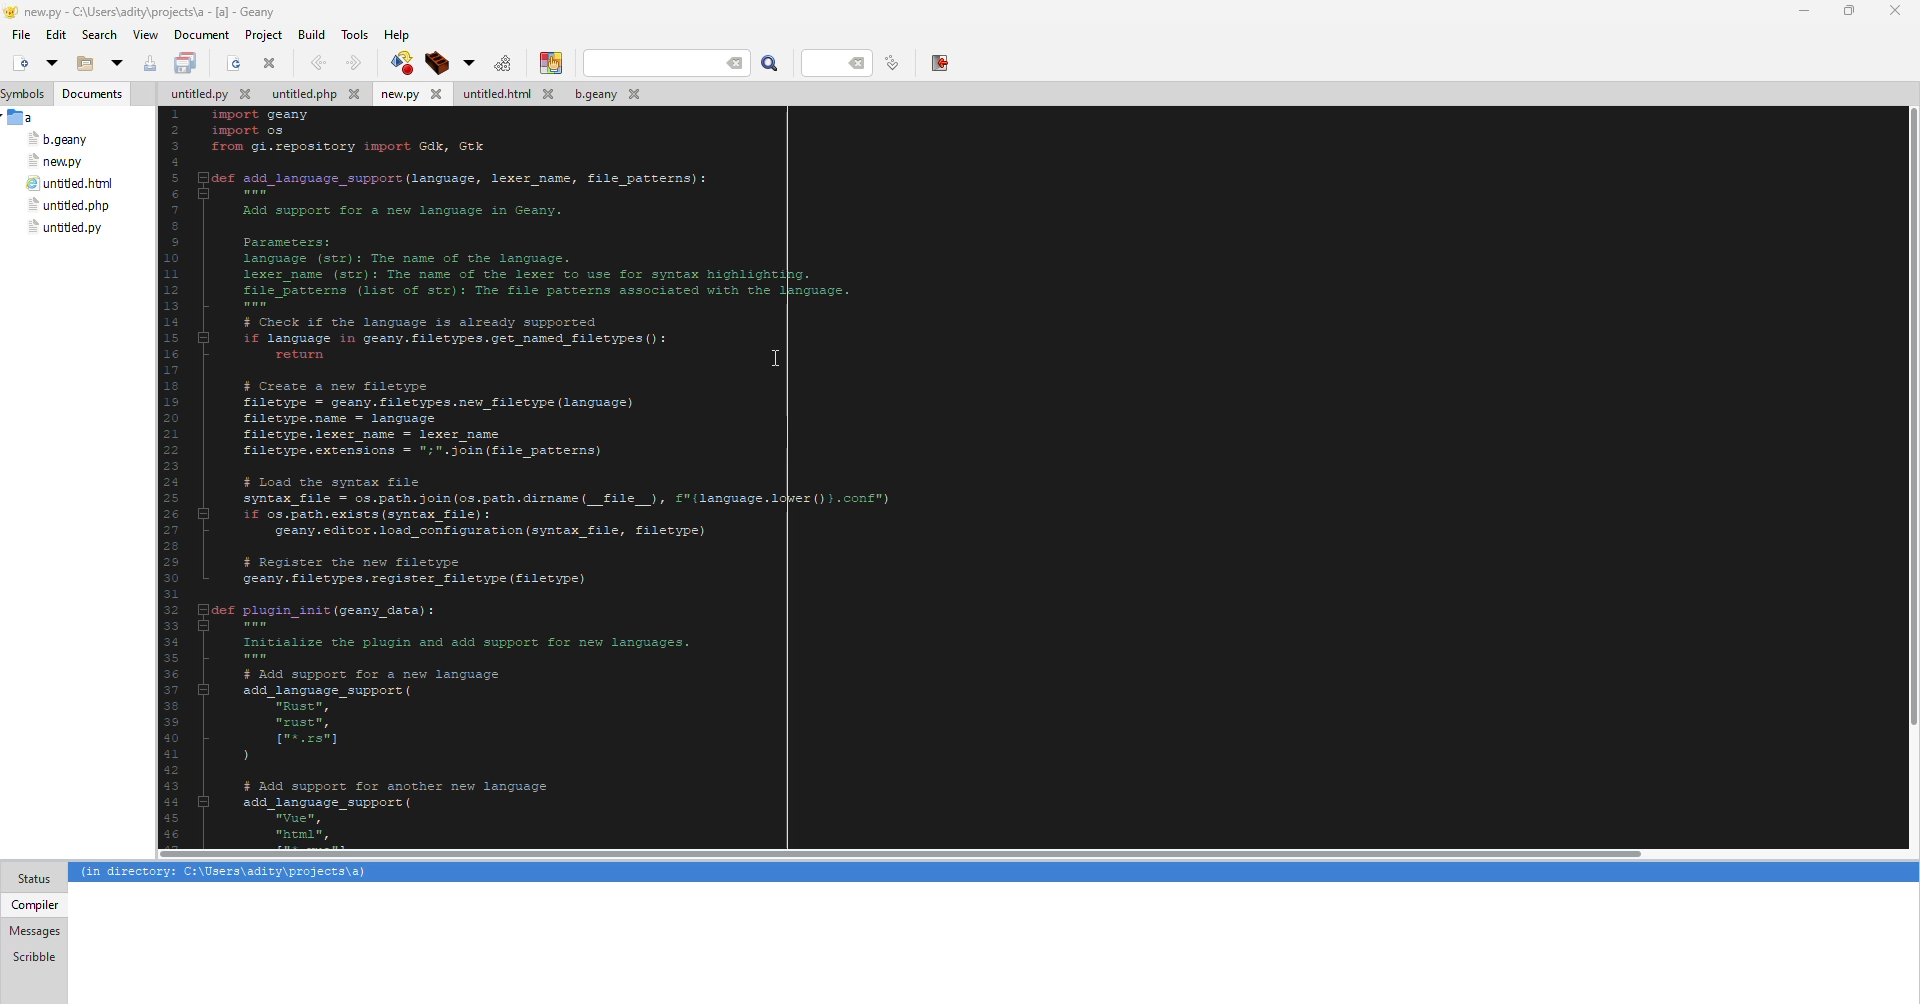  I want to click on back, so click(317, 63).